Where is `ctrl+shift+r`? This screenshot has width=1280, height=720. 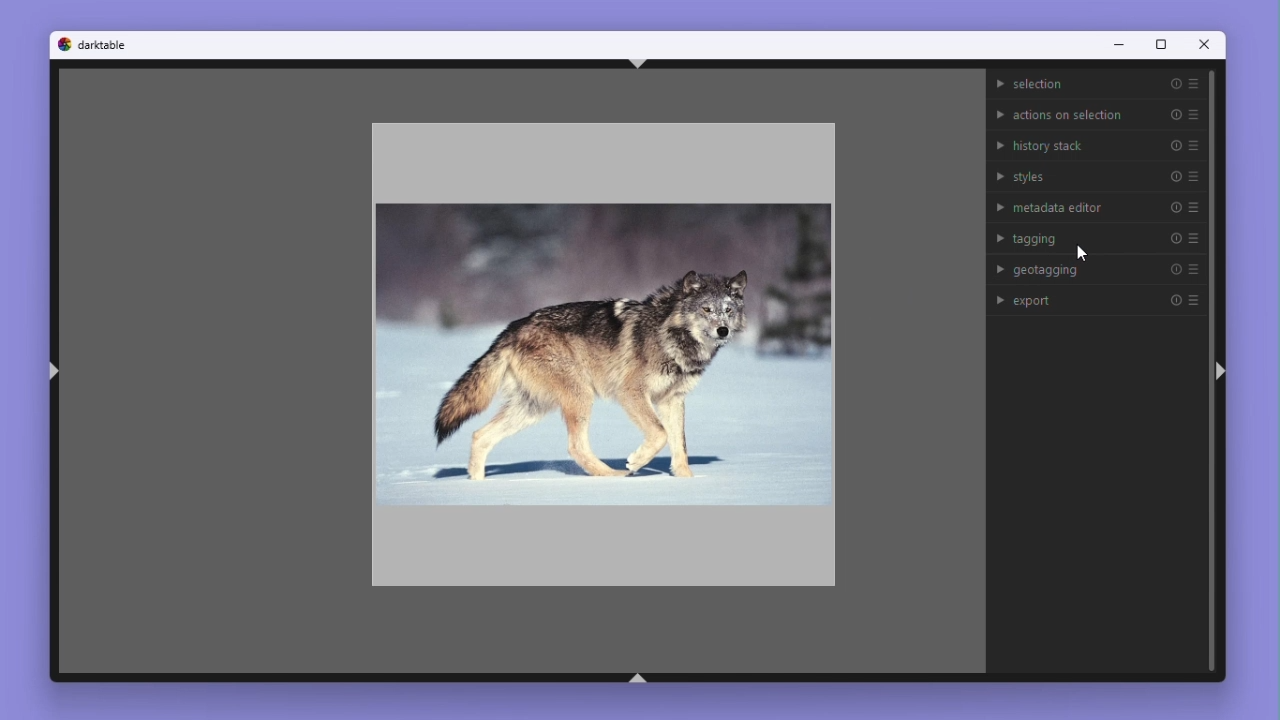
ctrl+shift+r is located at coordinates (1219, 370).